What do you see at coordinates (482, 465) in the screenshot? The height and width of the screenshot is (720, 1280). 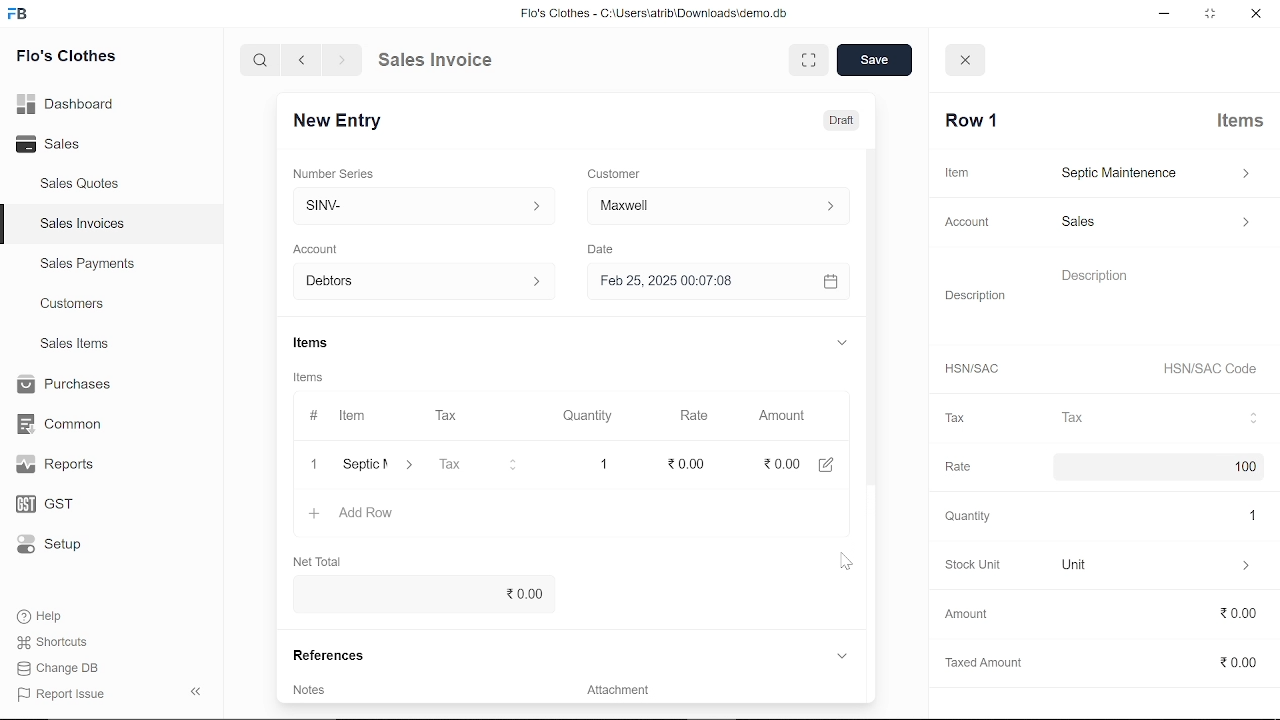 I see `Tax` at bounding box center [482, 465].